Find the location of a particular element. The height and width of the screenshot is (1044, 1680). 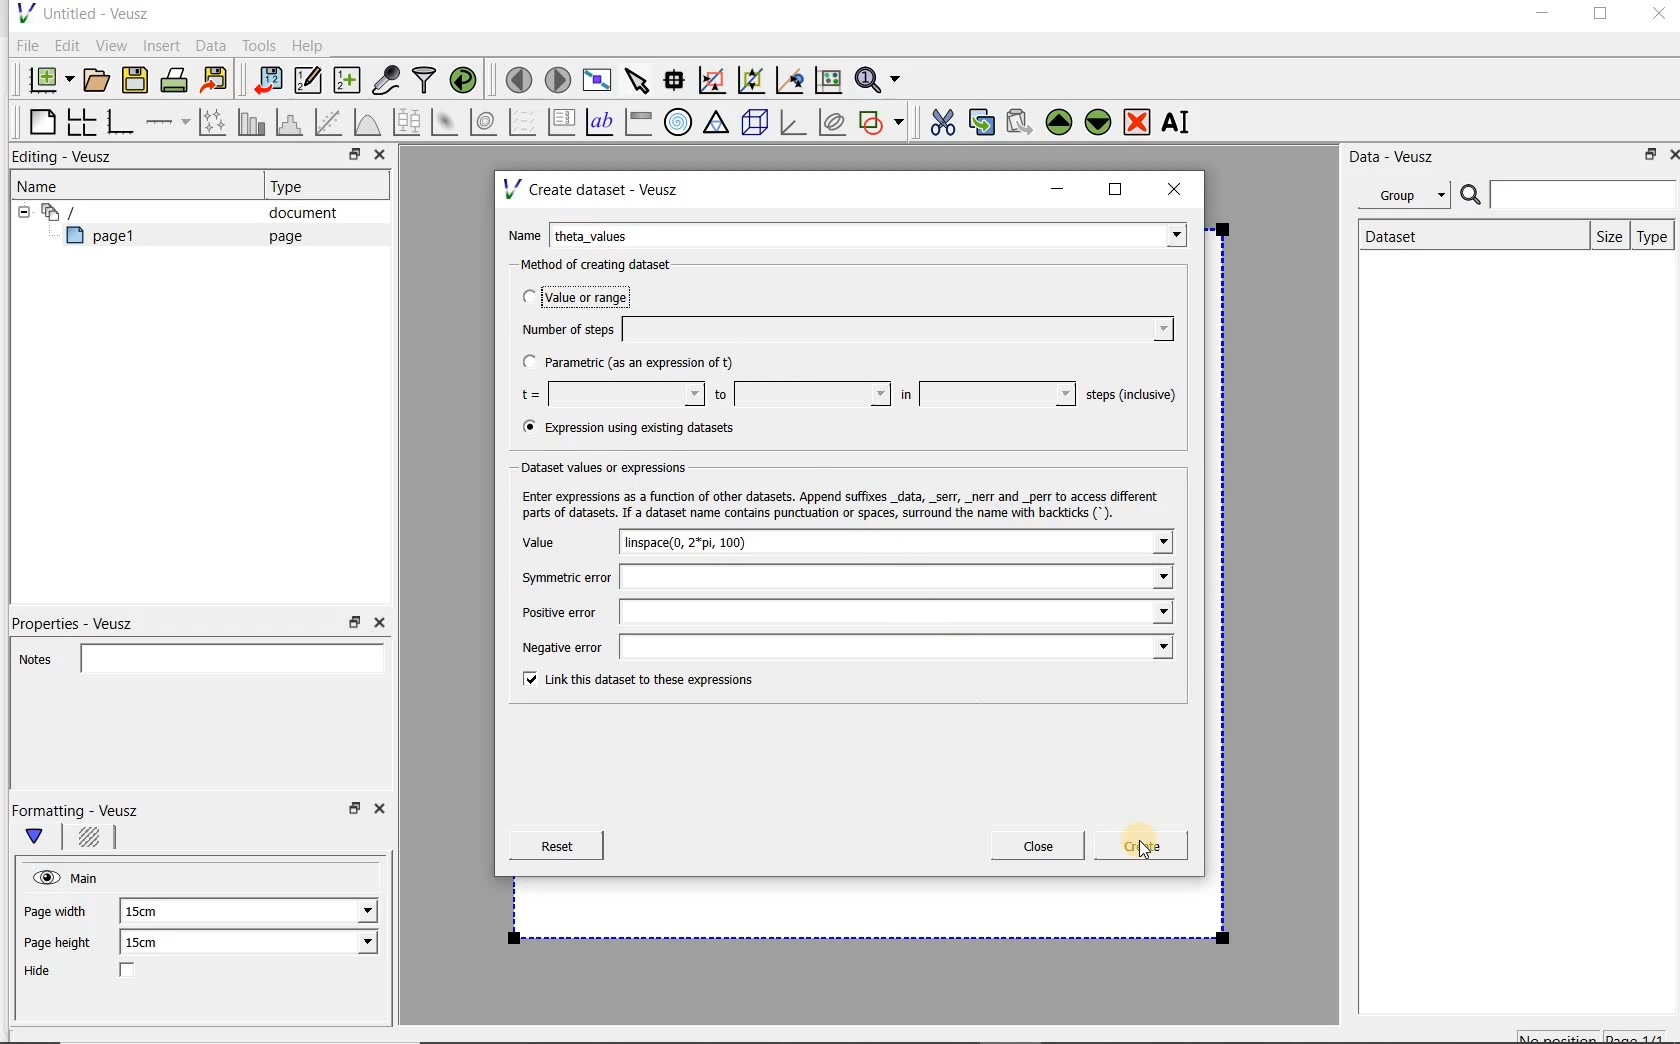

Main formatting is located at coordinates (43, 838).